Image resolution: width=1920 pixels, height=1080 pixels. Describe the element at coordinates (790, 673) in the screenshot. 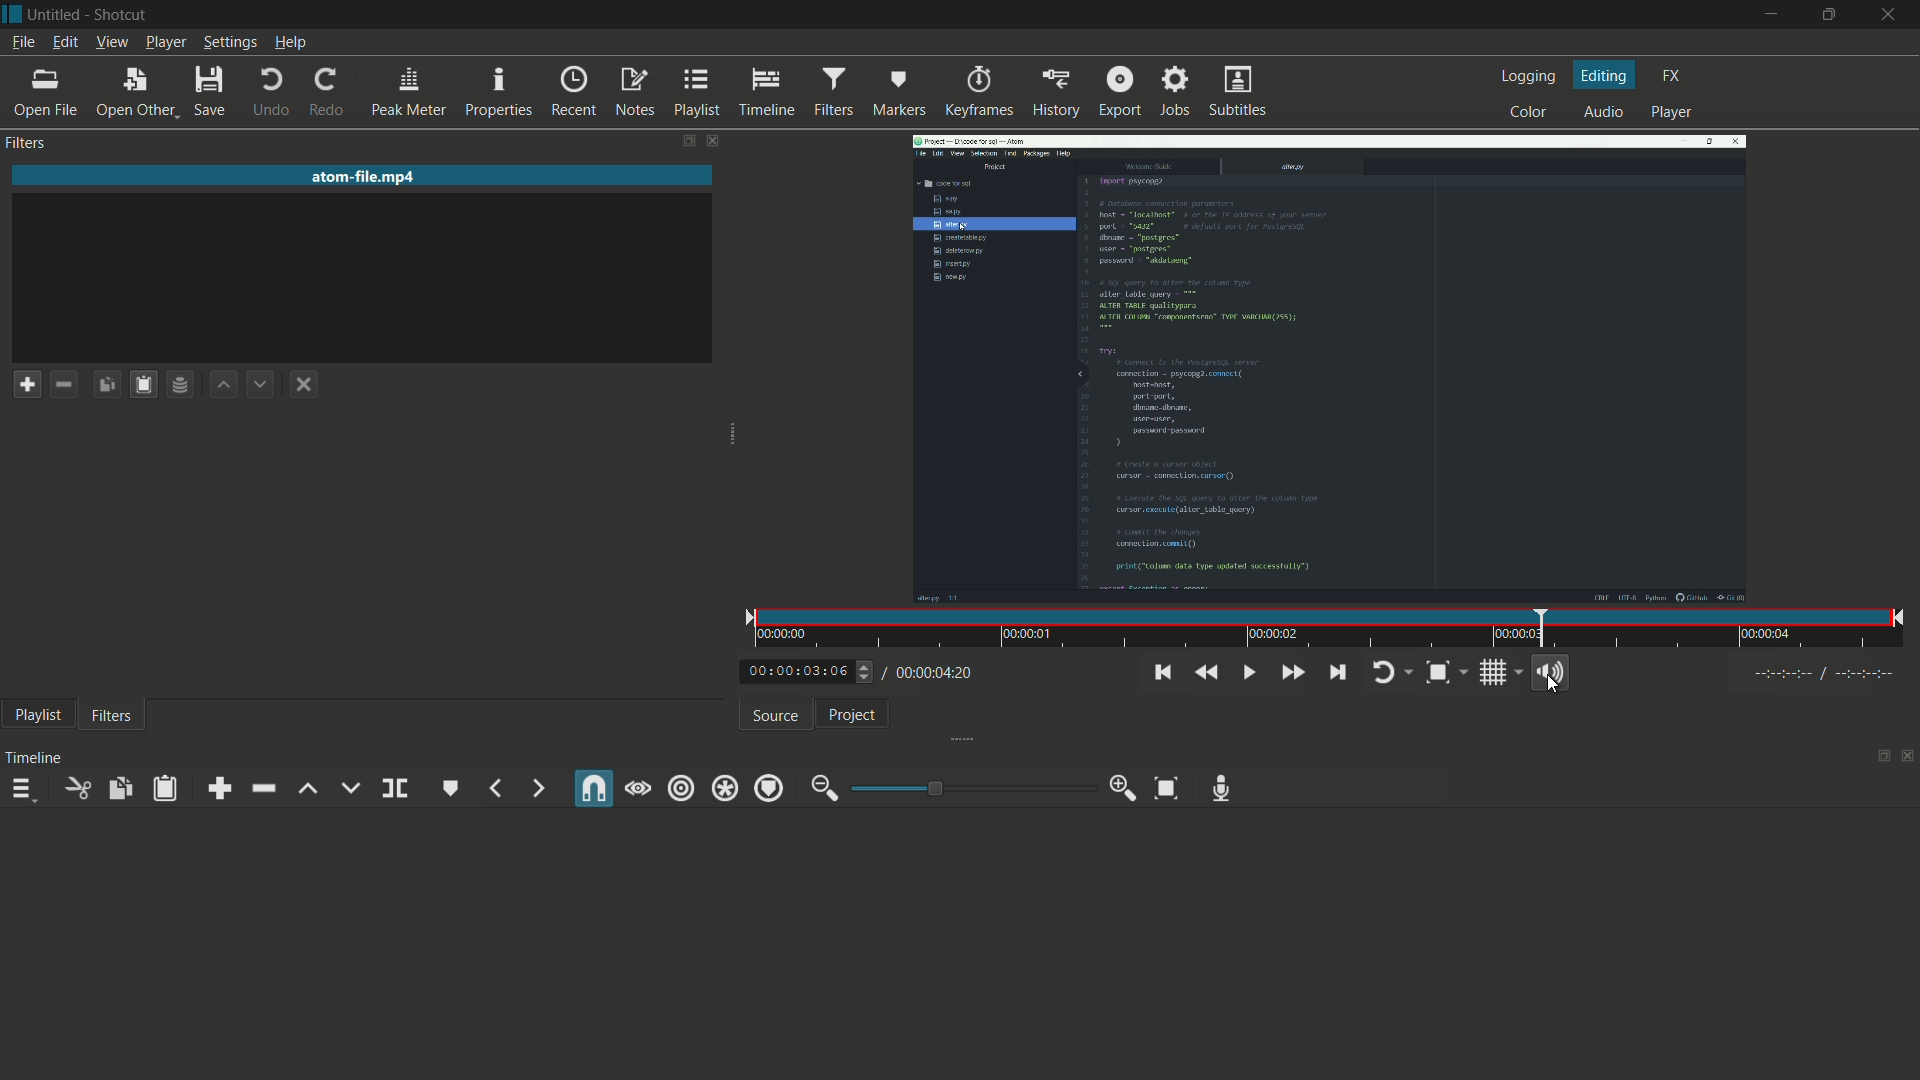

I see `00:00:03:06` at that location.